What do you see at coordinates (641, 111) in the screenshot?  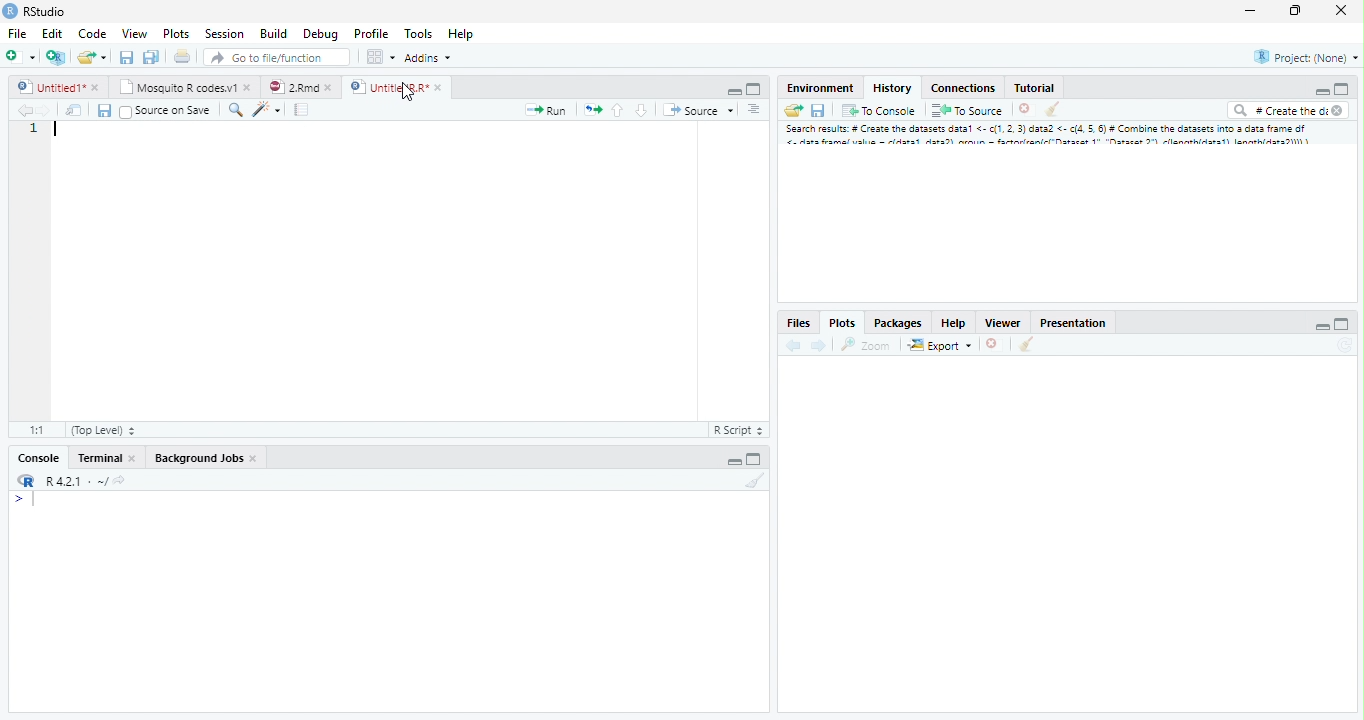 I see `Go to the next section/chunk` at bounding box center [641, 111].